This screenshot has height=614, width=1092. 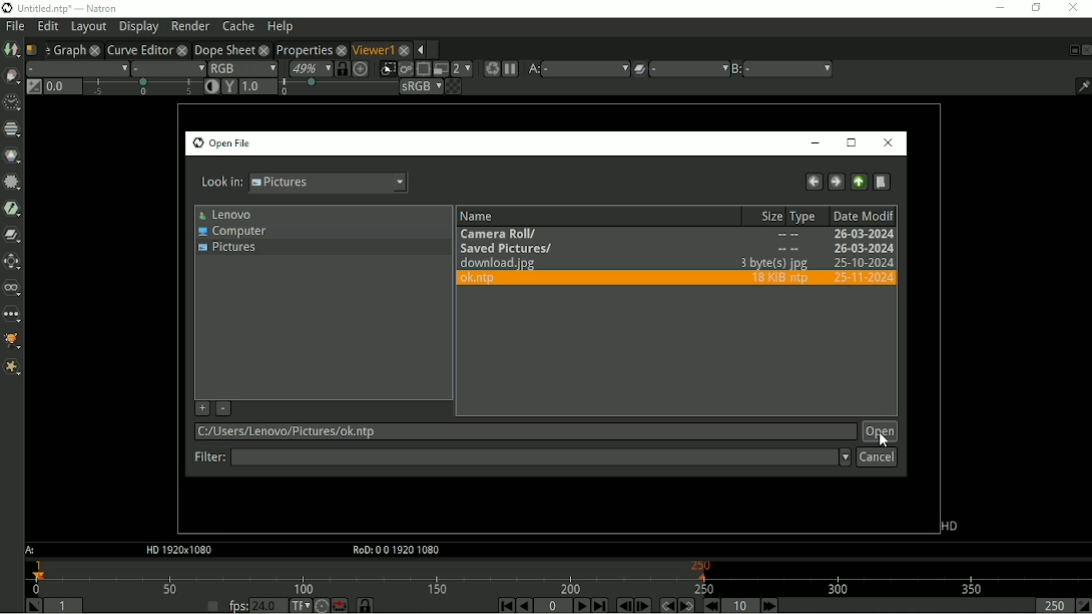 What do you see at coordinates (490, 69) in the screenshot?
I see `Render` at bounding box center [490, 69].